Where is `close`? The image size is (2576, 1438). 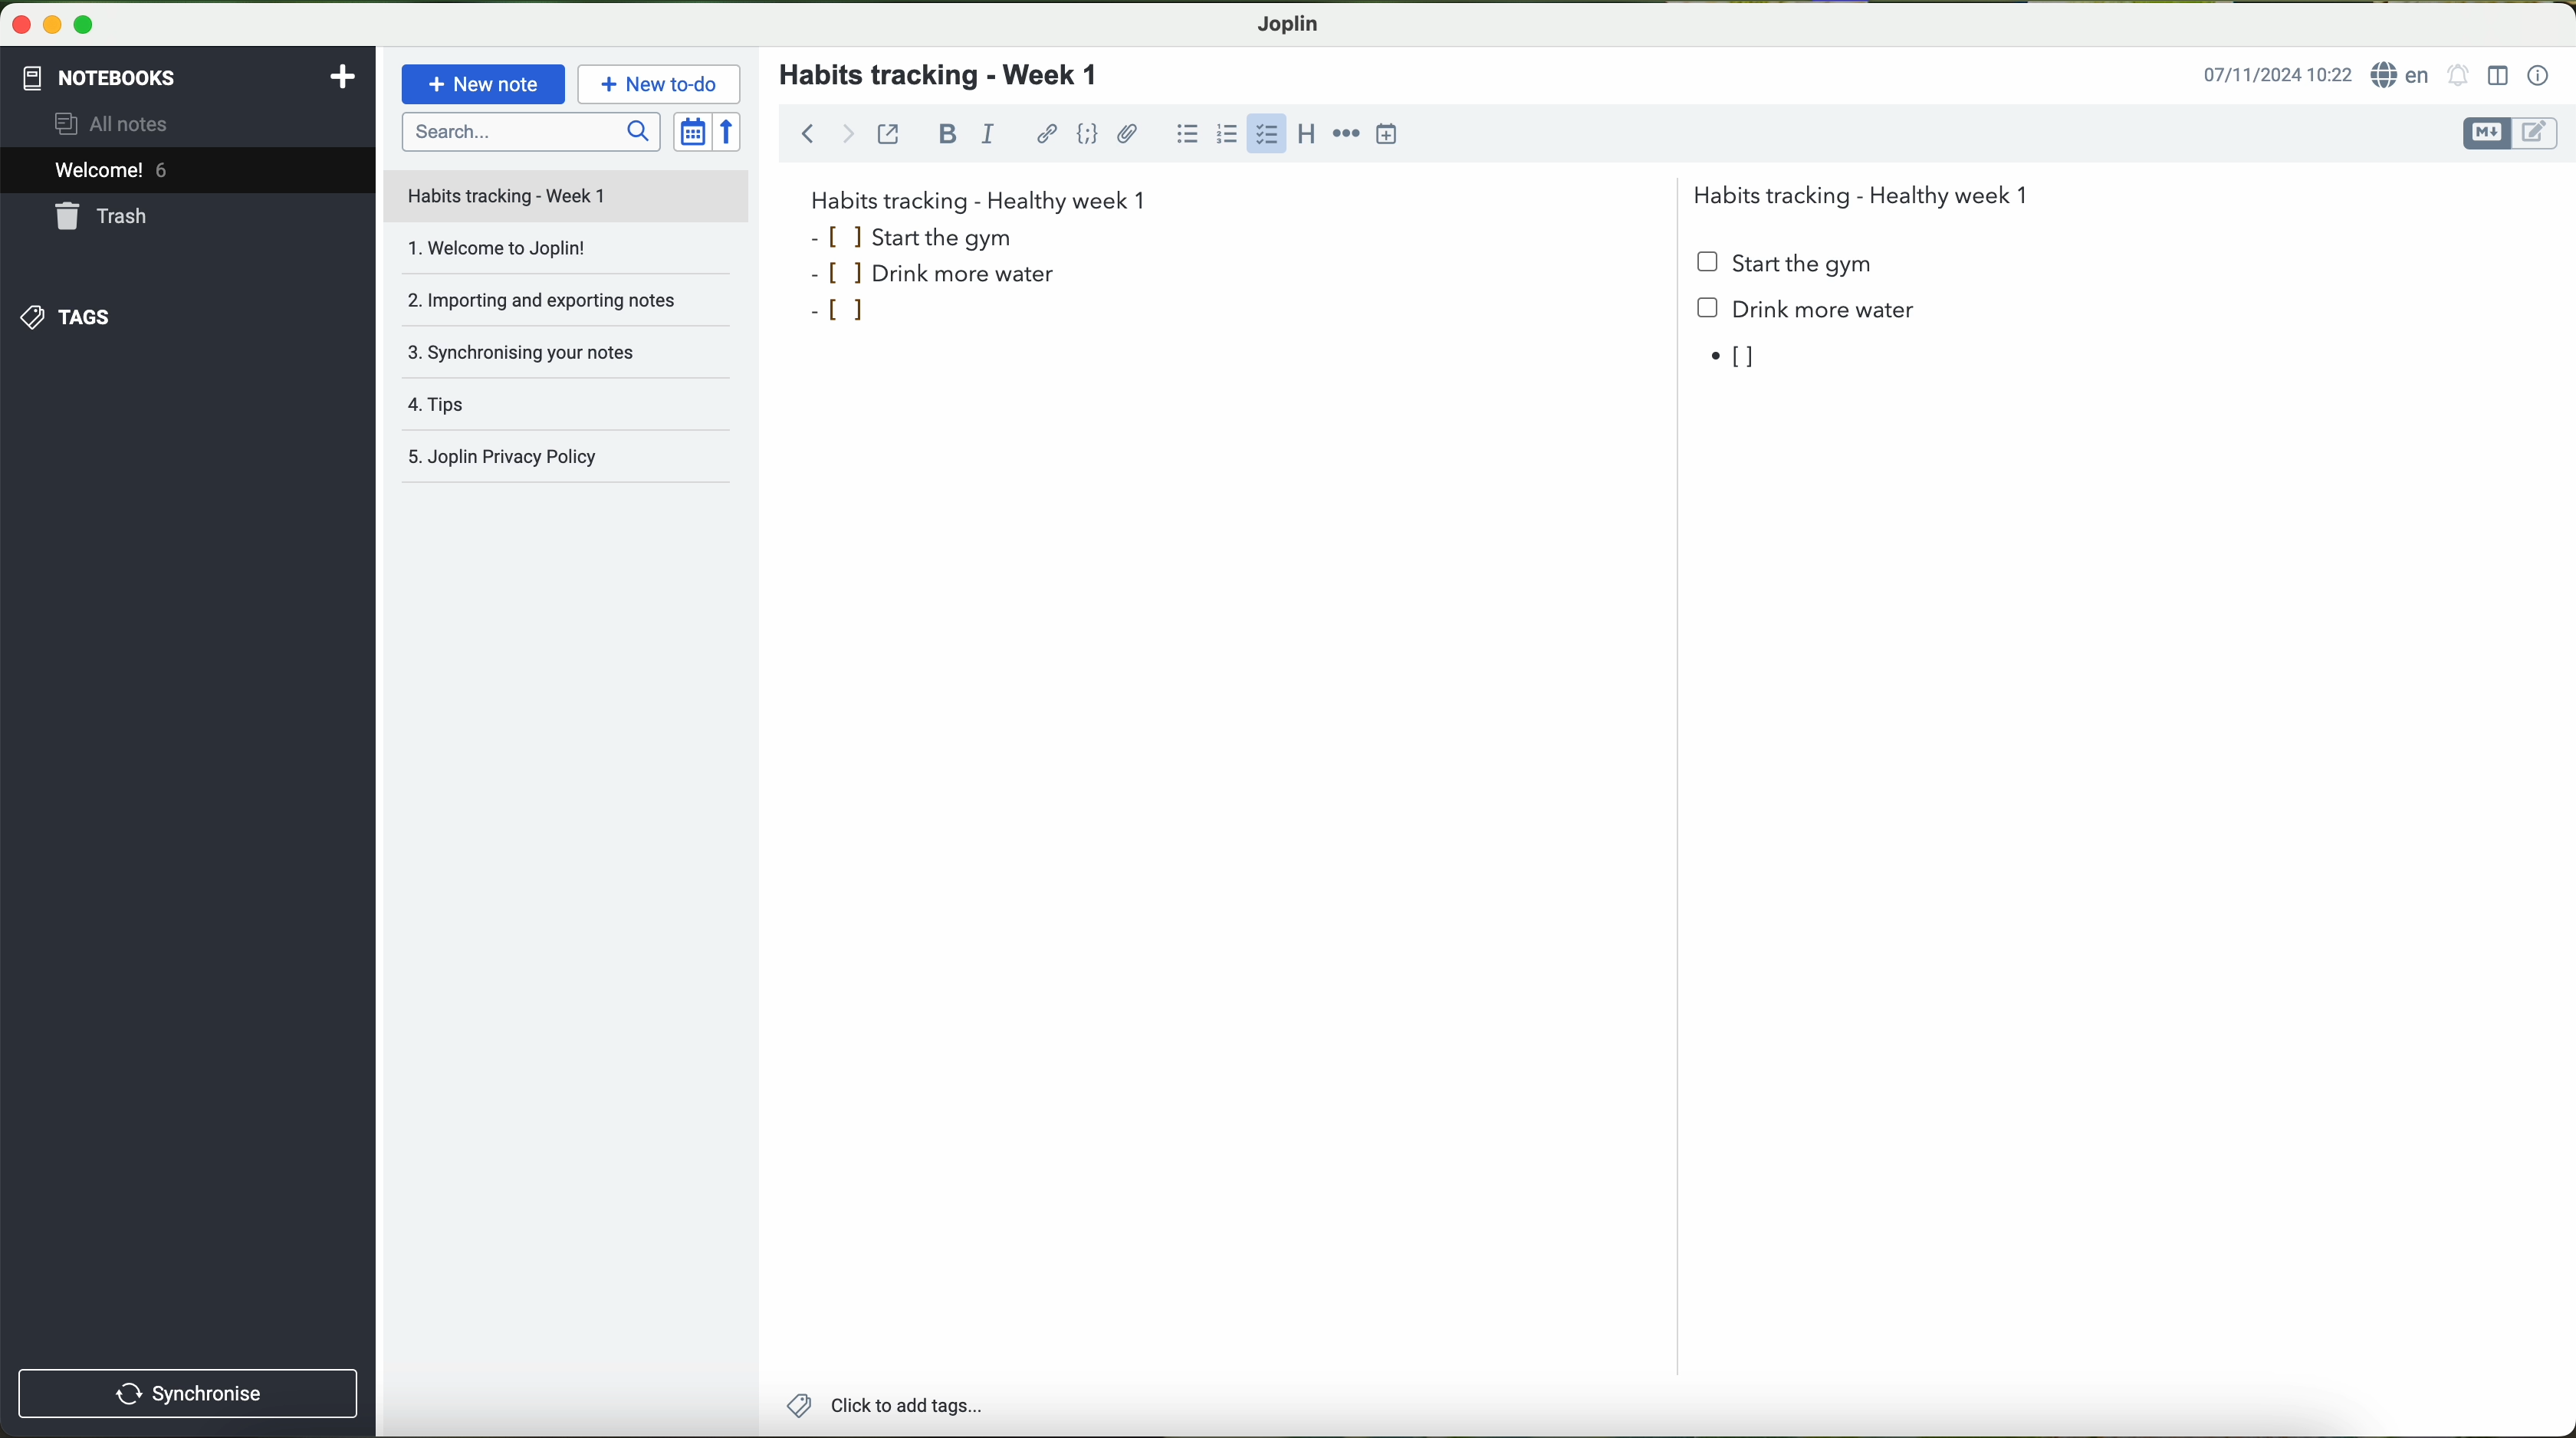 close is located at coordinates (16, 21).